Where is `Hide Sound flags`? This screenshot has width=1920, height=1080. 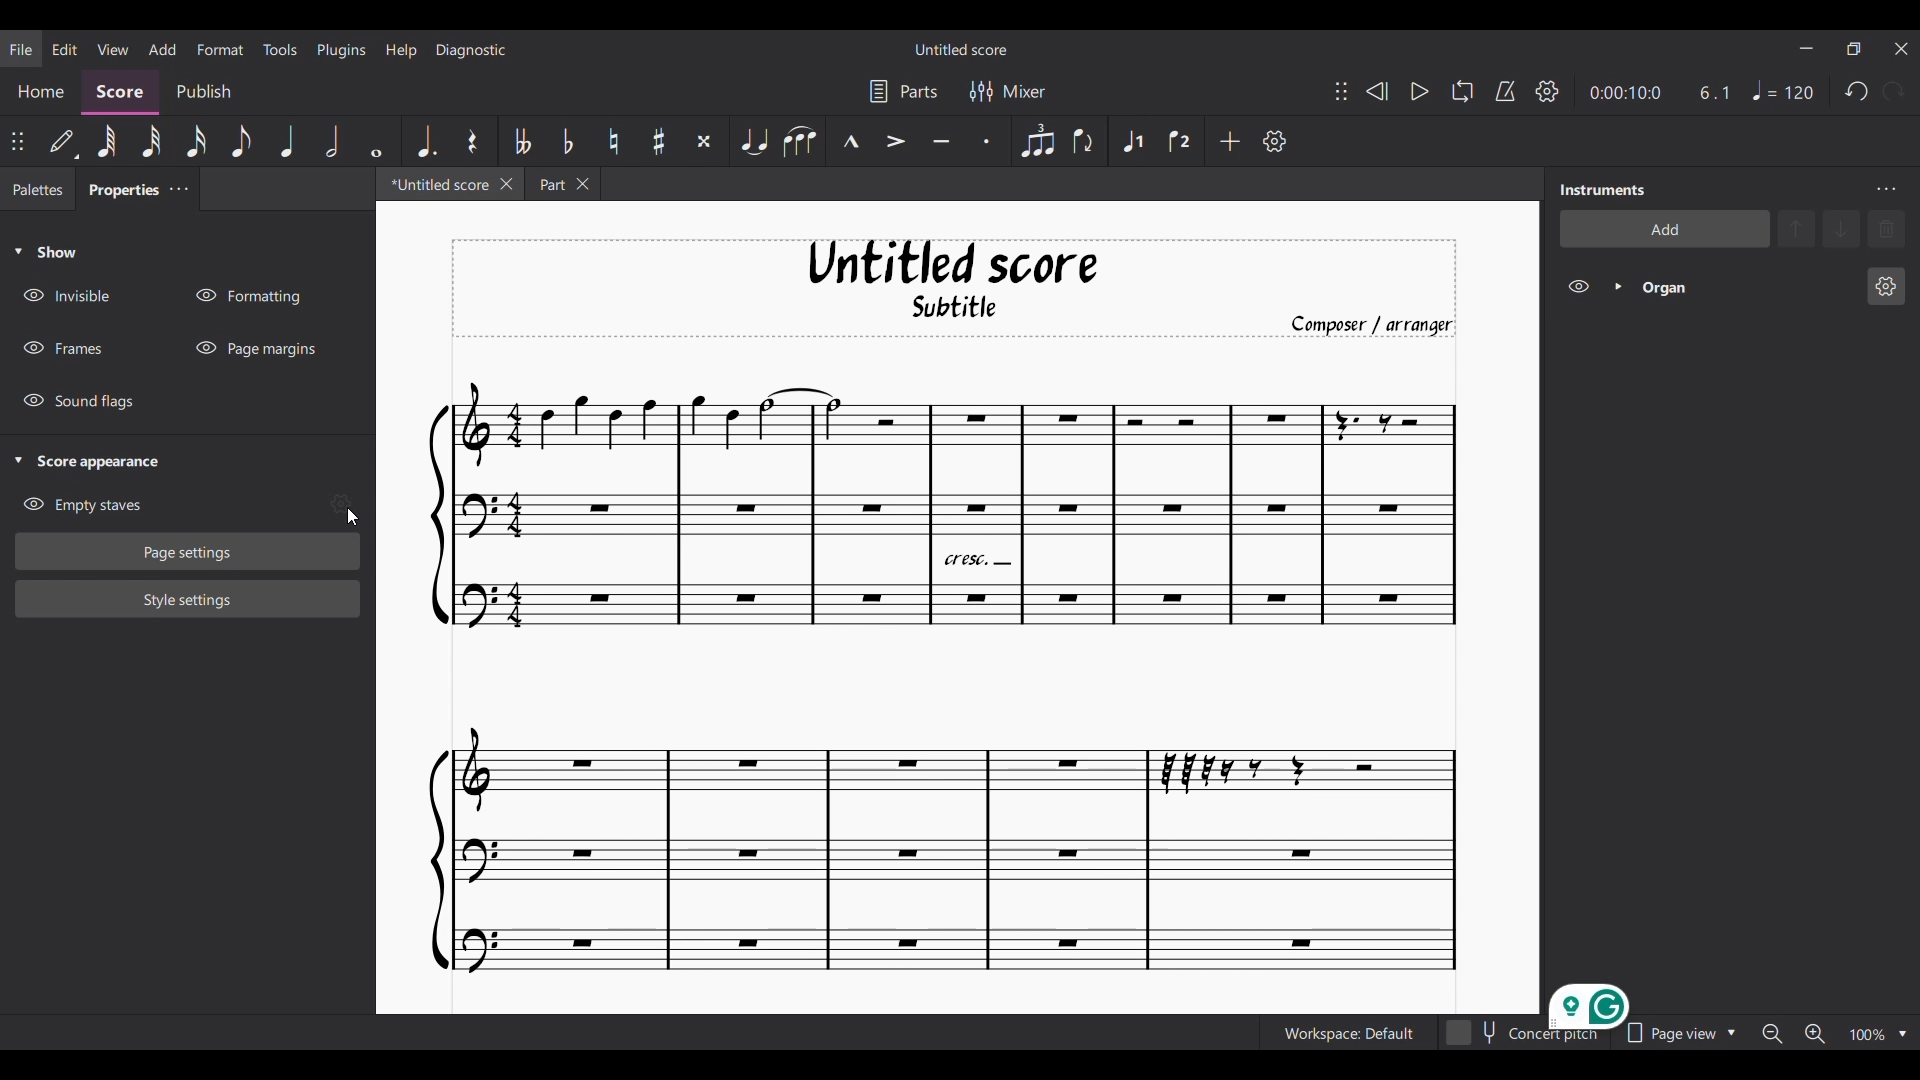
Hide Sound flags is located at coordinates (77, 402).